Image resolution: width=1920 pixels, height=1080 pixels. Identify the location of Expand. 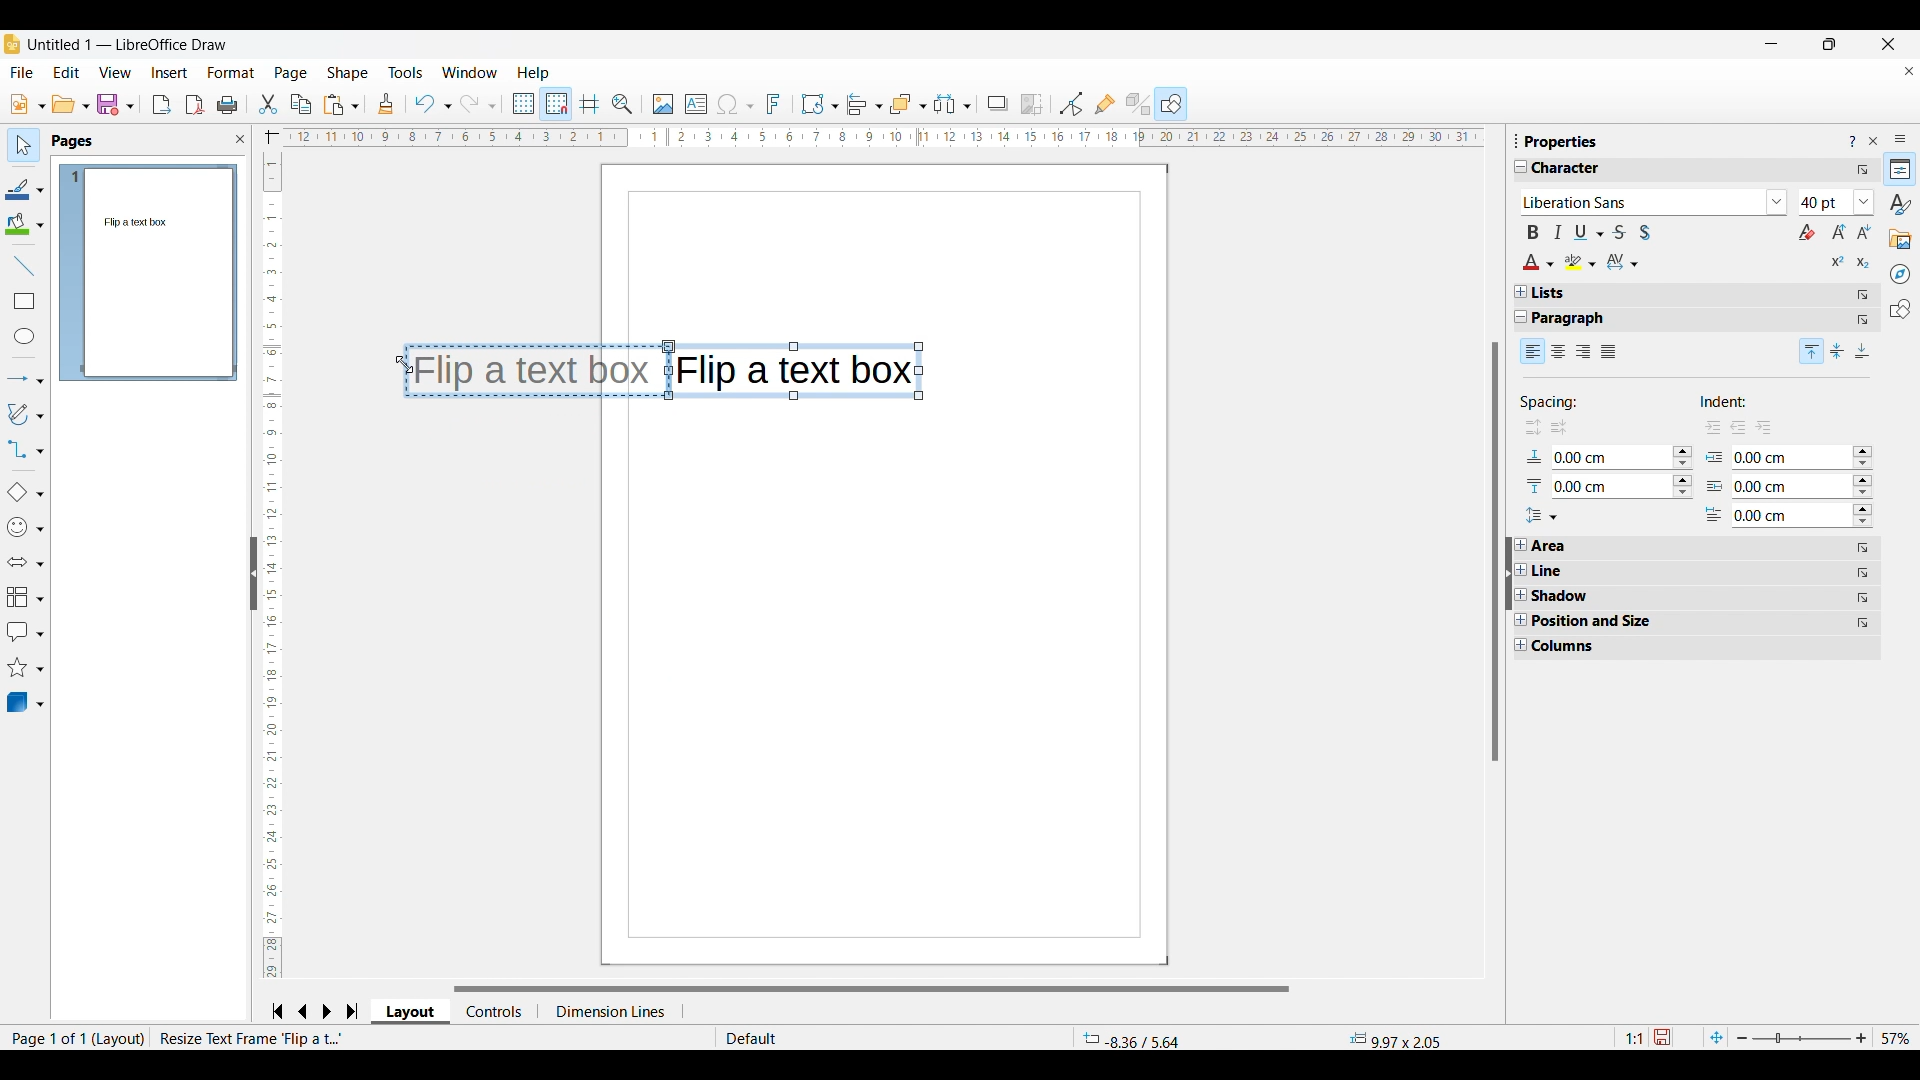
(1521, 292).